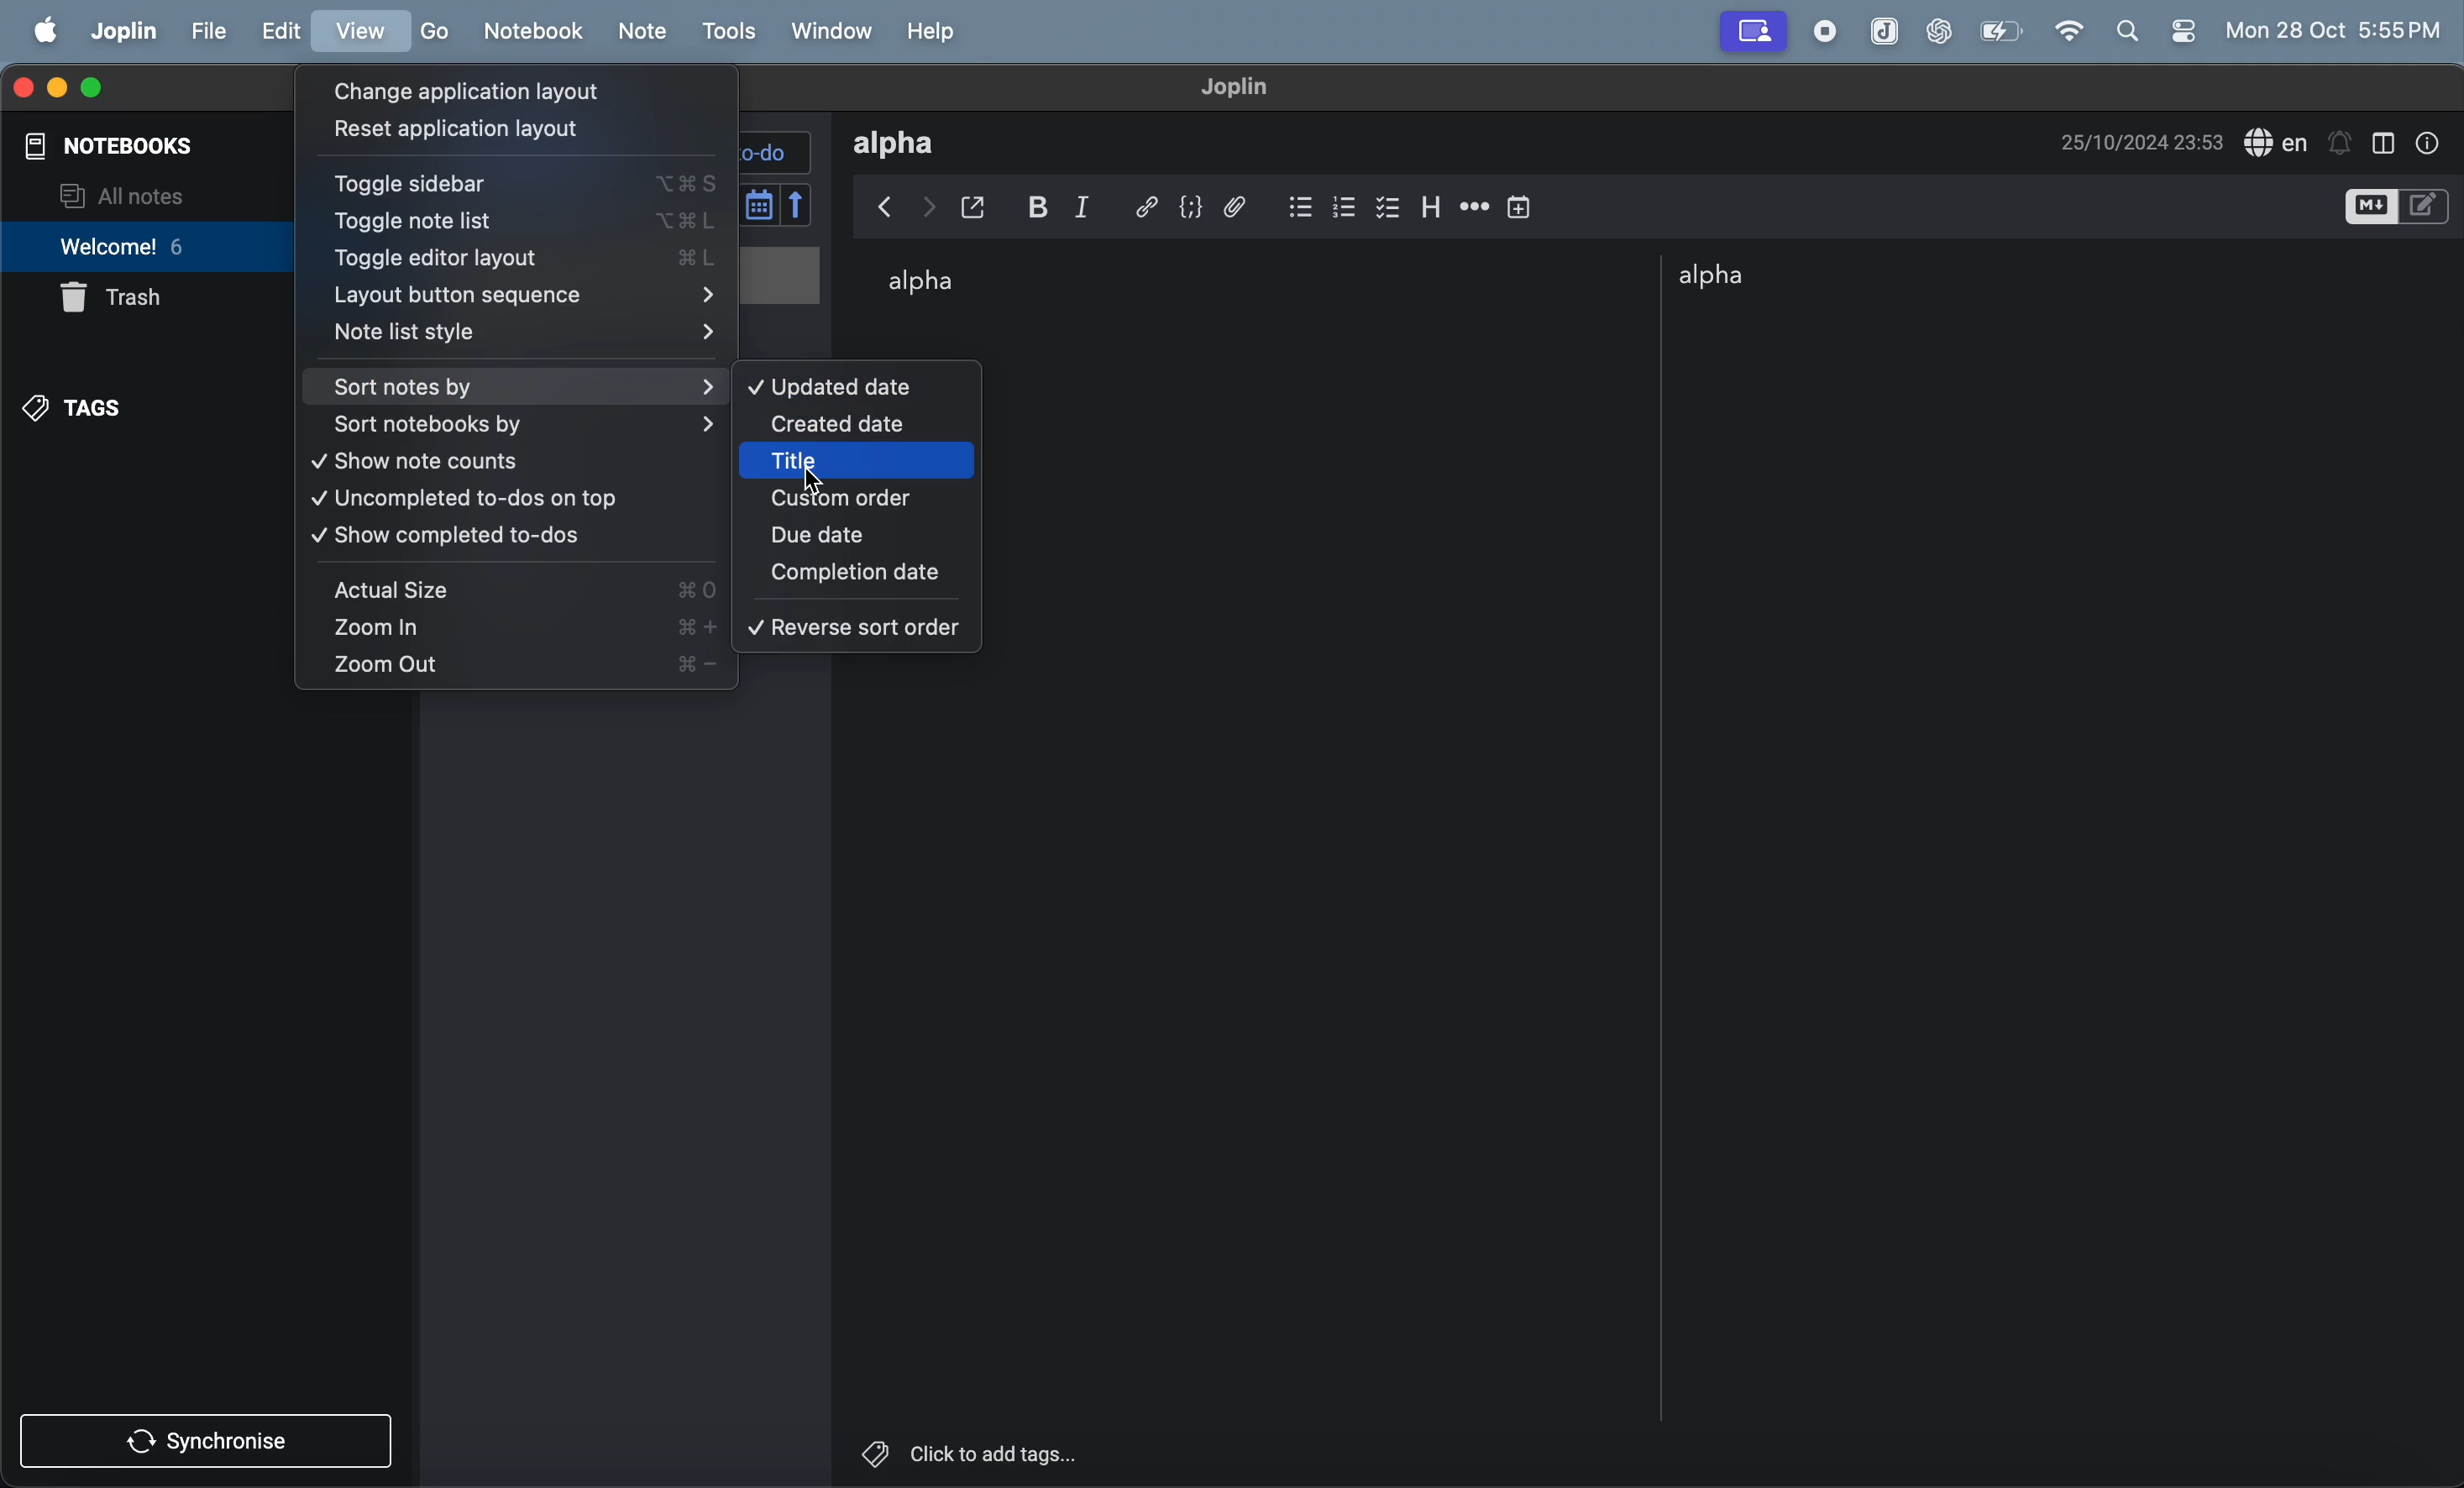  I want to click on edit, so click(284, 31).